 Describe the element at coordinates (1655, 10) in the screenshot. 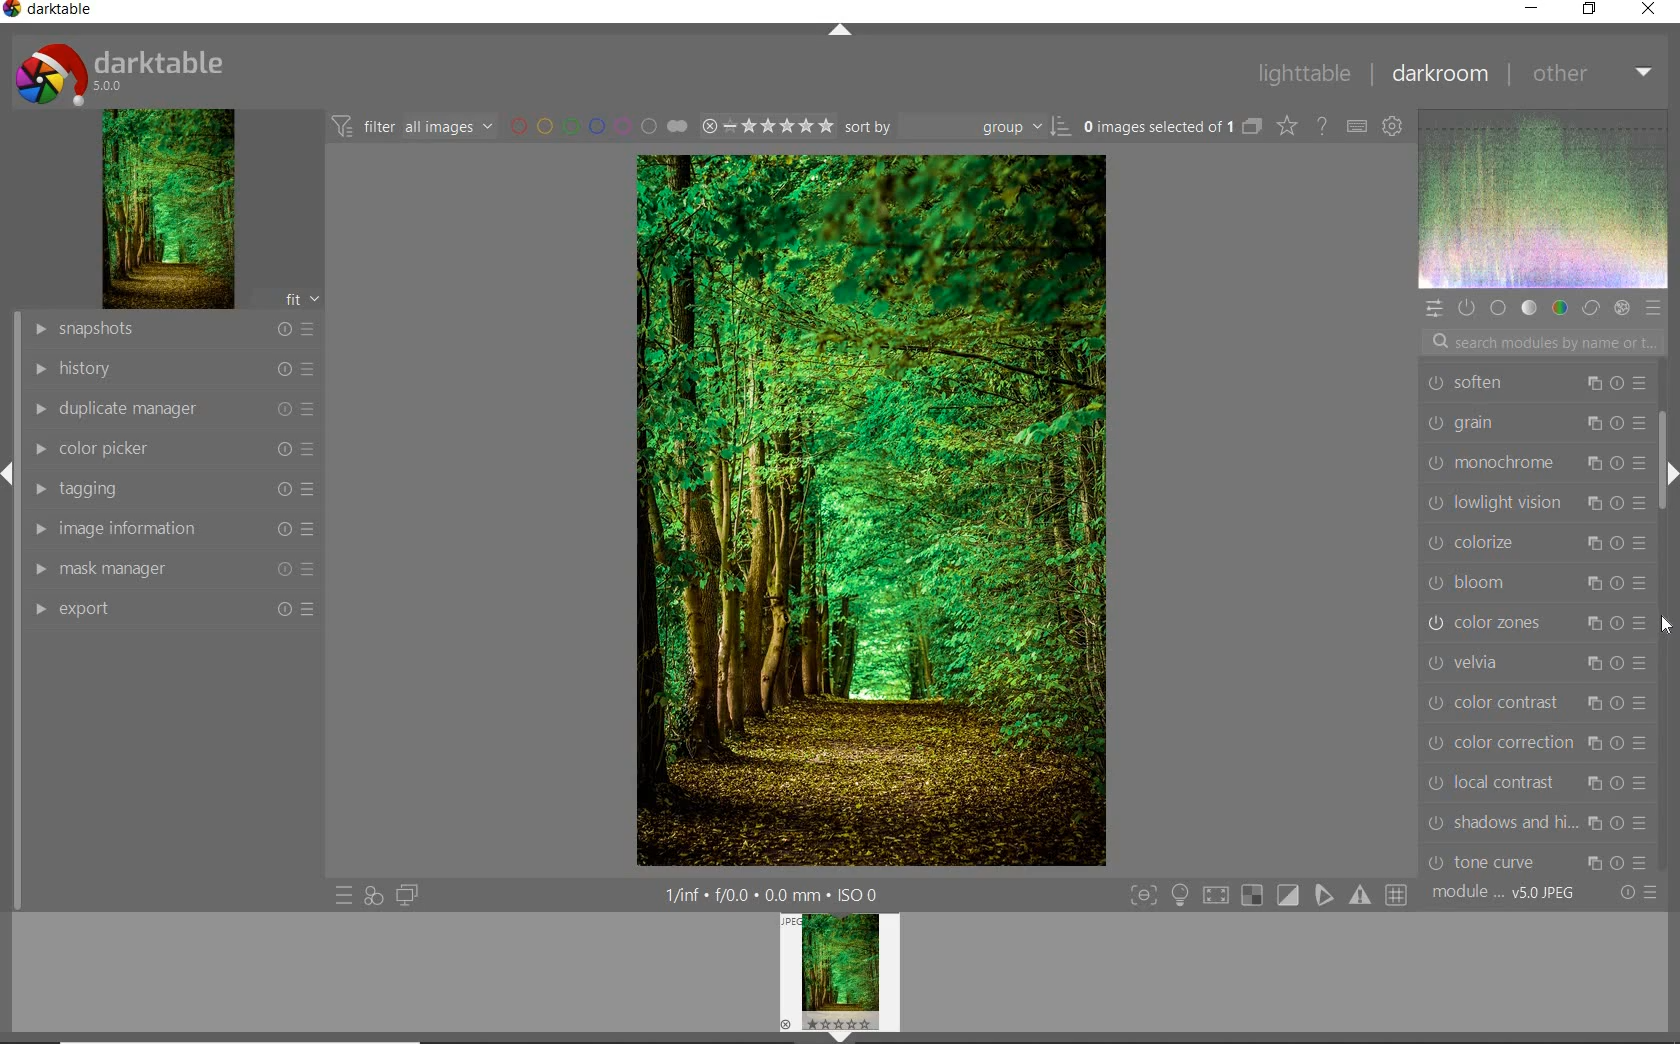

I see `CLOSE` at that location.